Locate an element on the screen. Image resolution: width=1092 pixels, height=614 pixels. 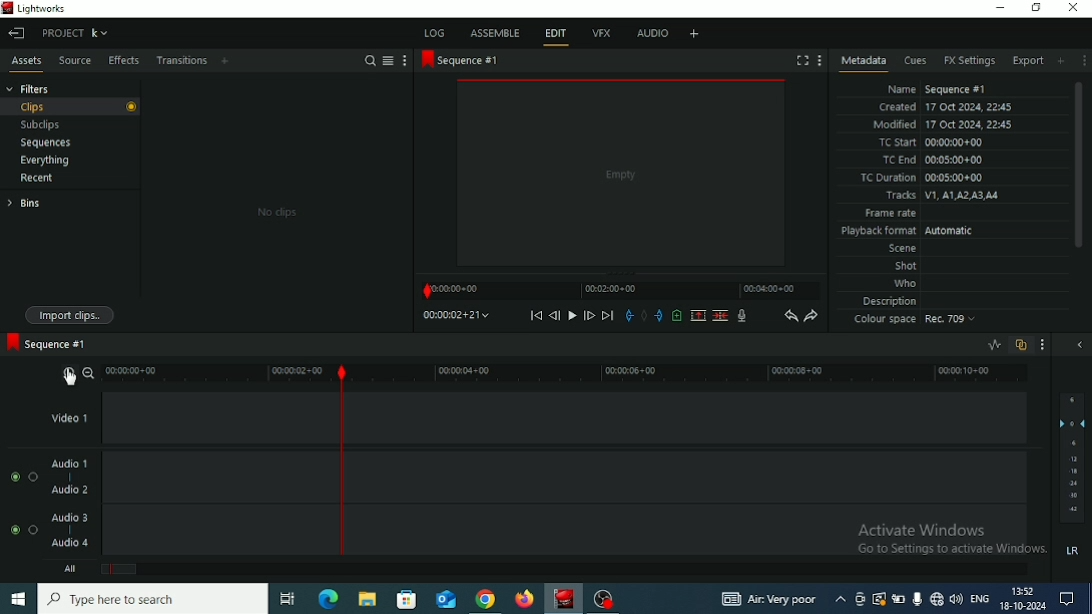
Mute/unmute this track is located at coordinates (14, 530).